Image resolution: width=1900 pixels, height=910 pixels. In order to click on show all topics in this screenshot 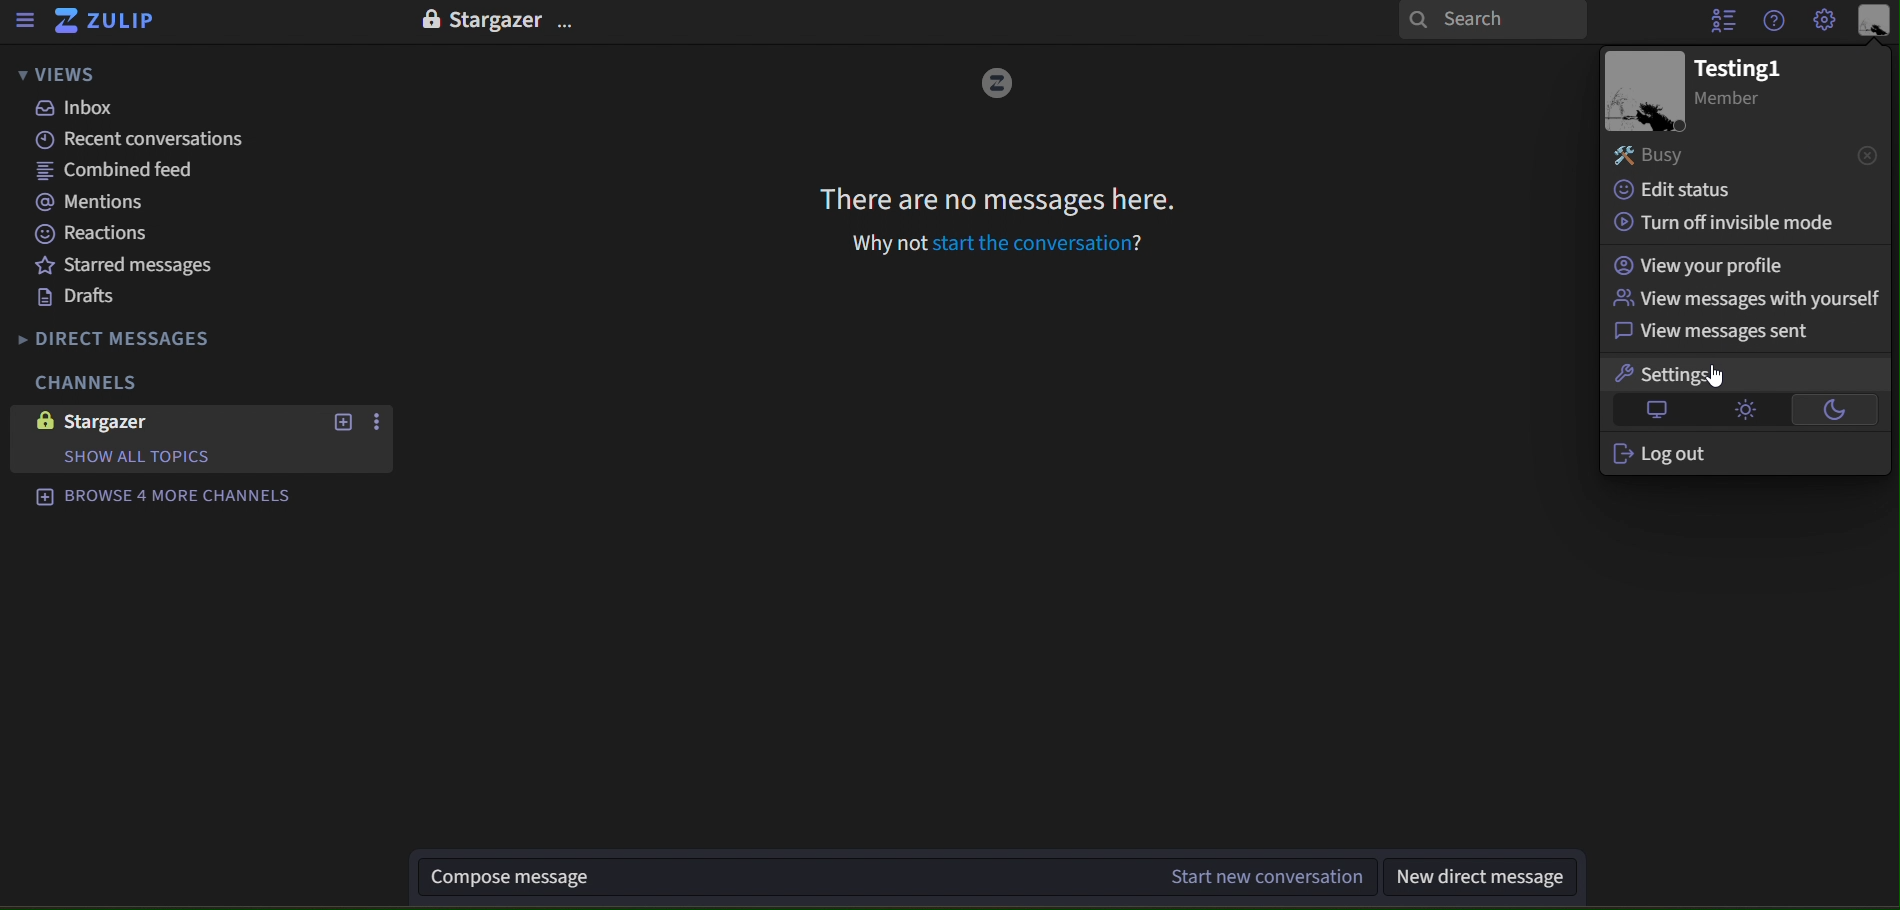, I will do `click(173, 458)`.